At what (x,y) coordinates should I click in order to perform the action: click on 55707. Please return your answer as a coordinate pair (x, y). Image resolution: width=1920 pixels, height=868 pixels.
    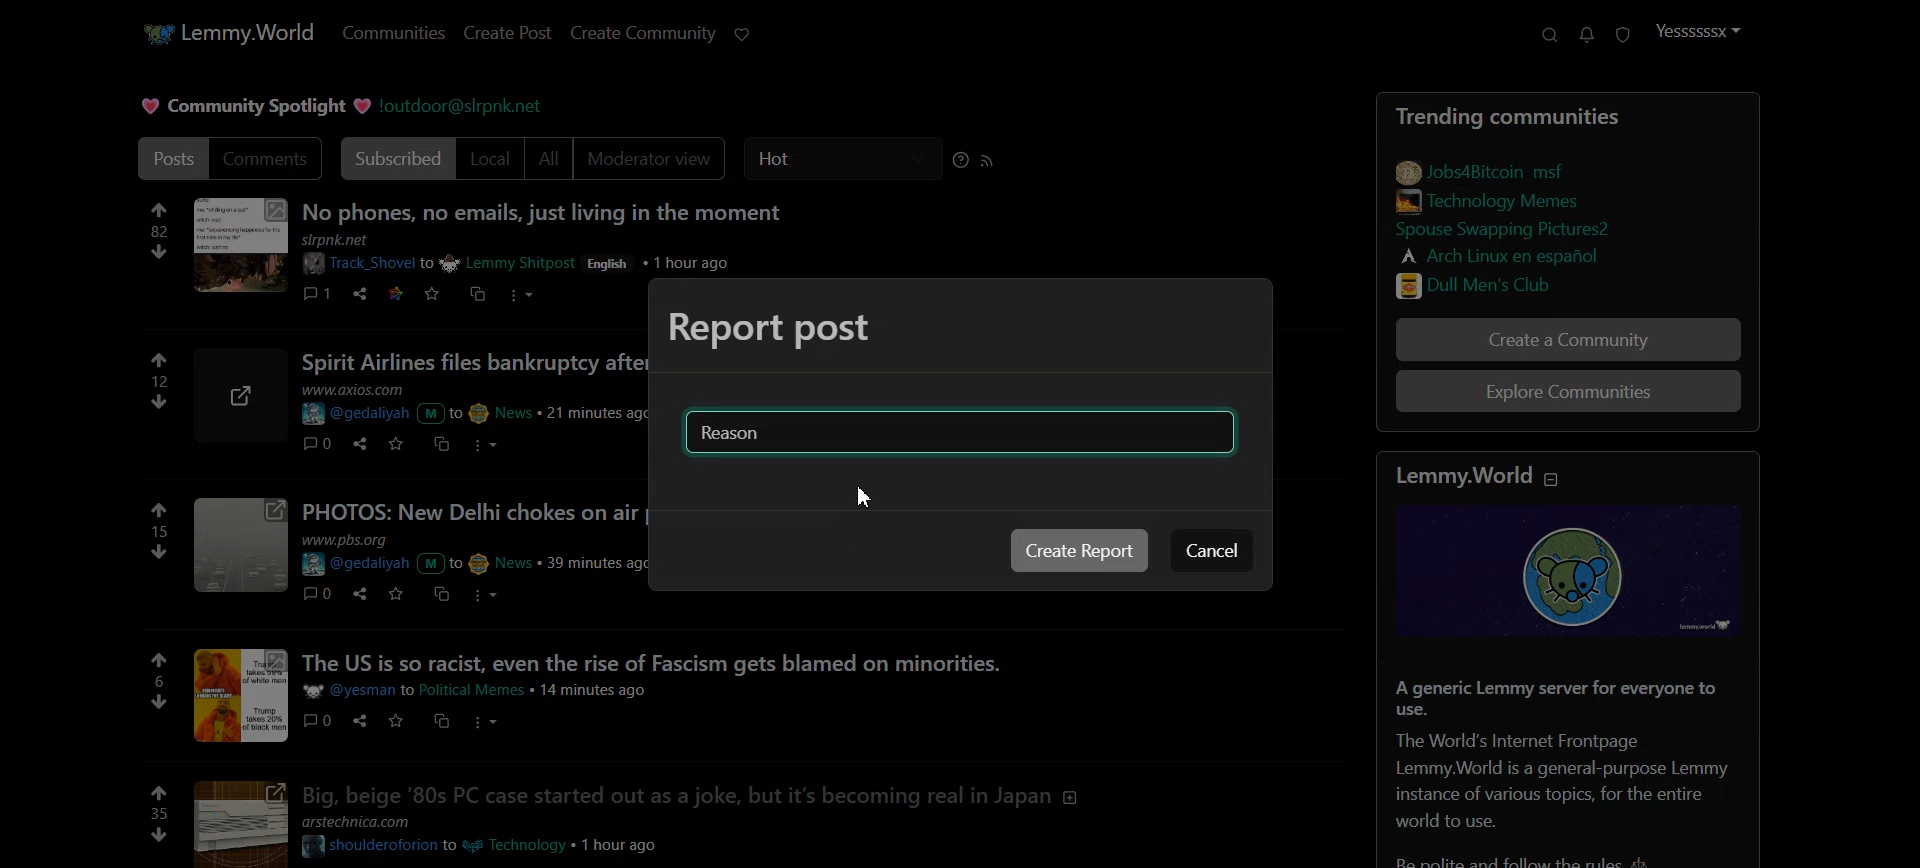
    Looking at the image, I should click on (162, 399).